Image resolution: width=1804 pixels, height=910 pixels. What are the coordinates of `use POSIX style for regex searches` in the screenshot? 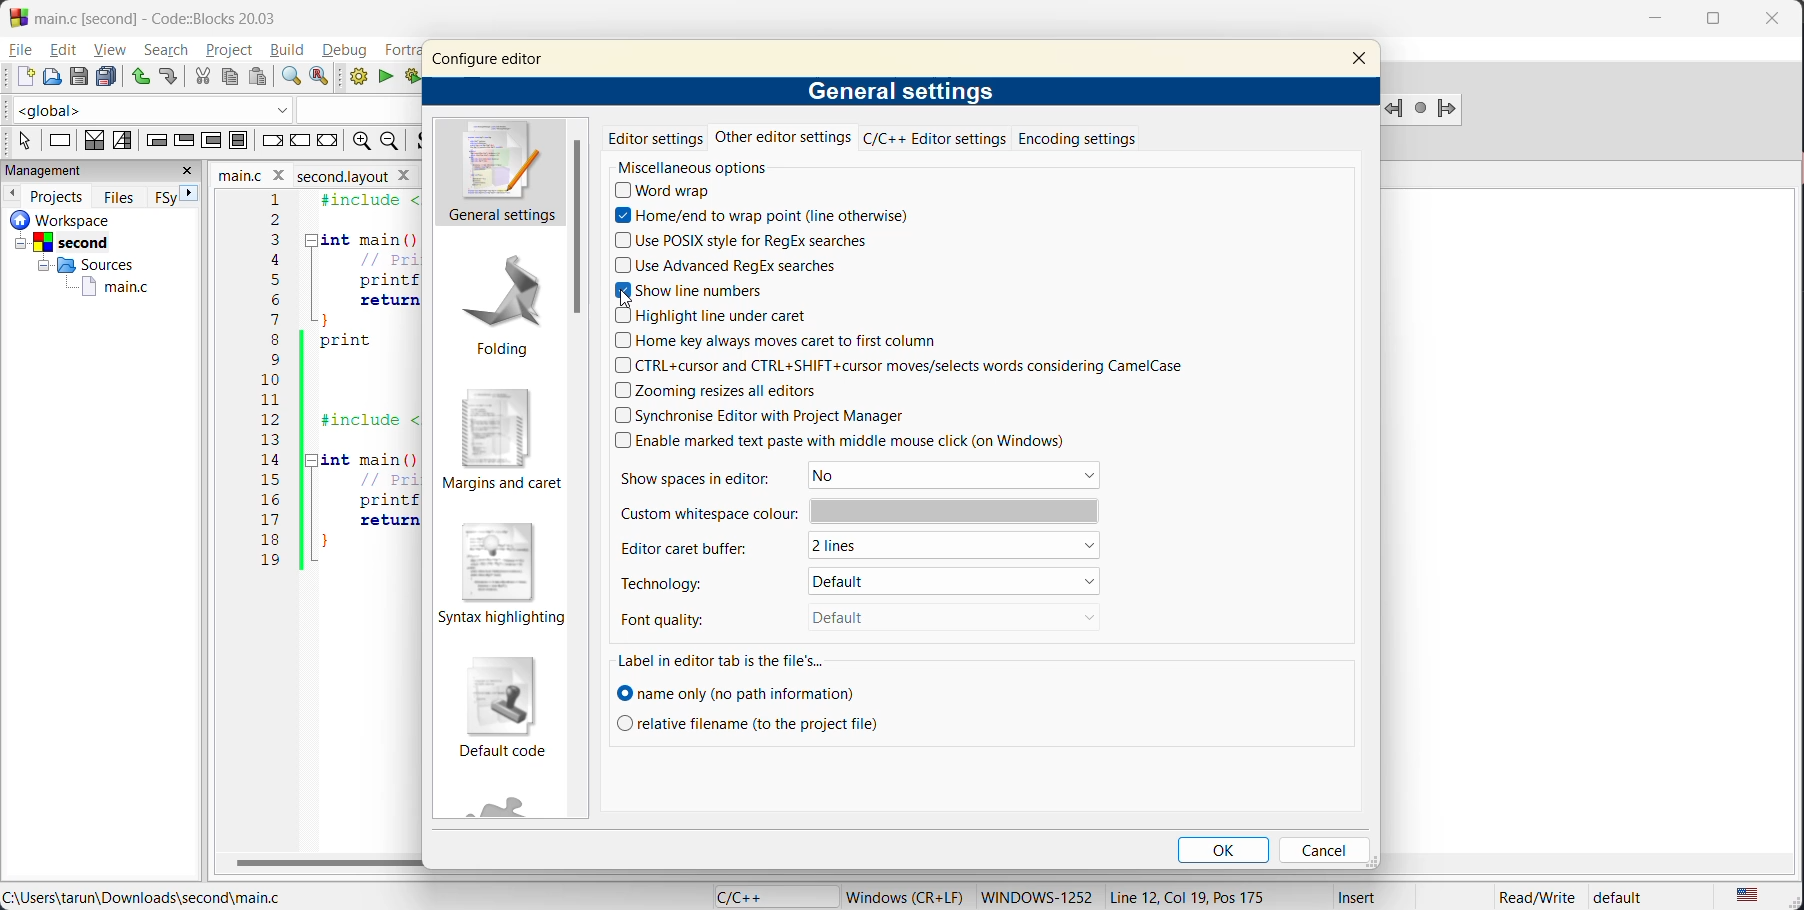 It's located at (746, 243).